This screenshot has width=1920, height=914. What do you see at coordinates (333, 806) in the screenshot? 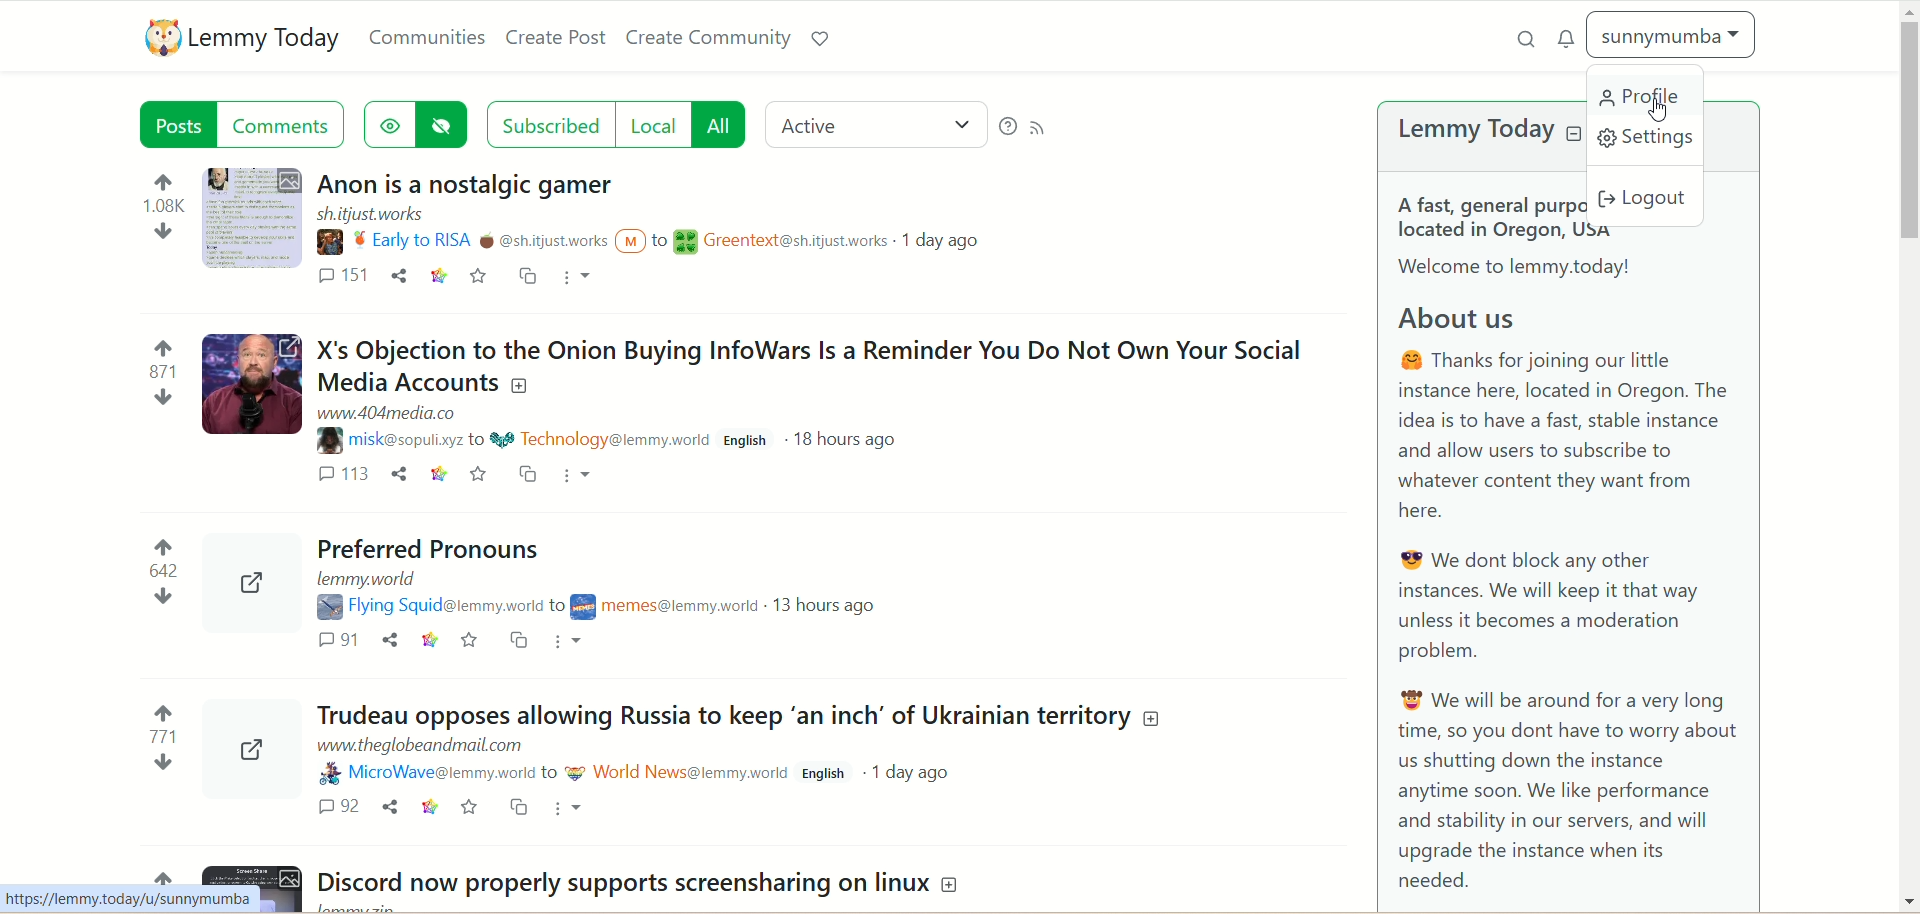
I see `Comments` at bounding box center [333, 806].